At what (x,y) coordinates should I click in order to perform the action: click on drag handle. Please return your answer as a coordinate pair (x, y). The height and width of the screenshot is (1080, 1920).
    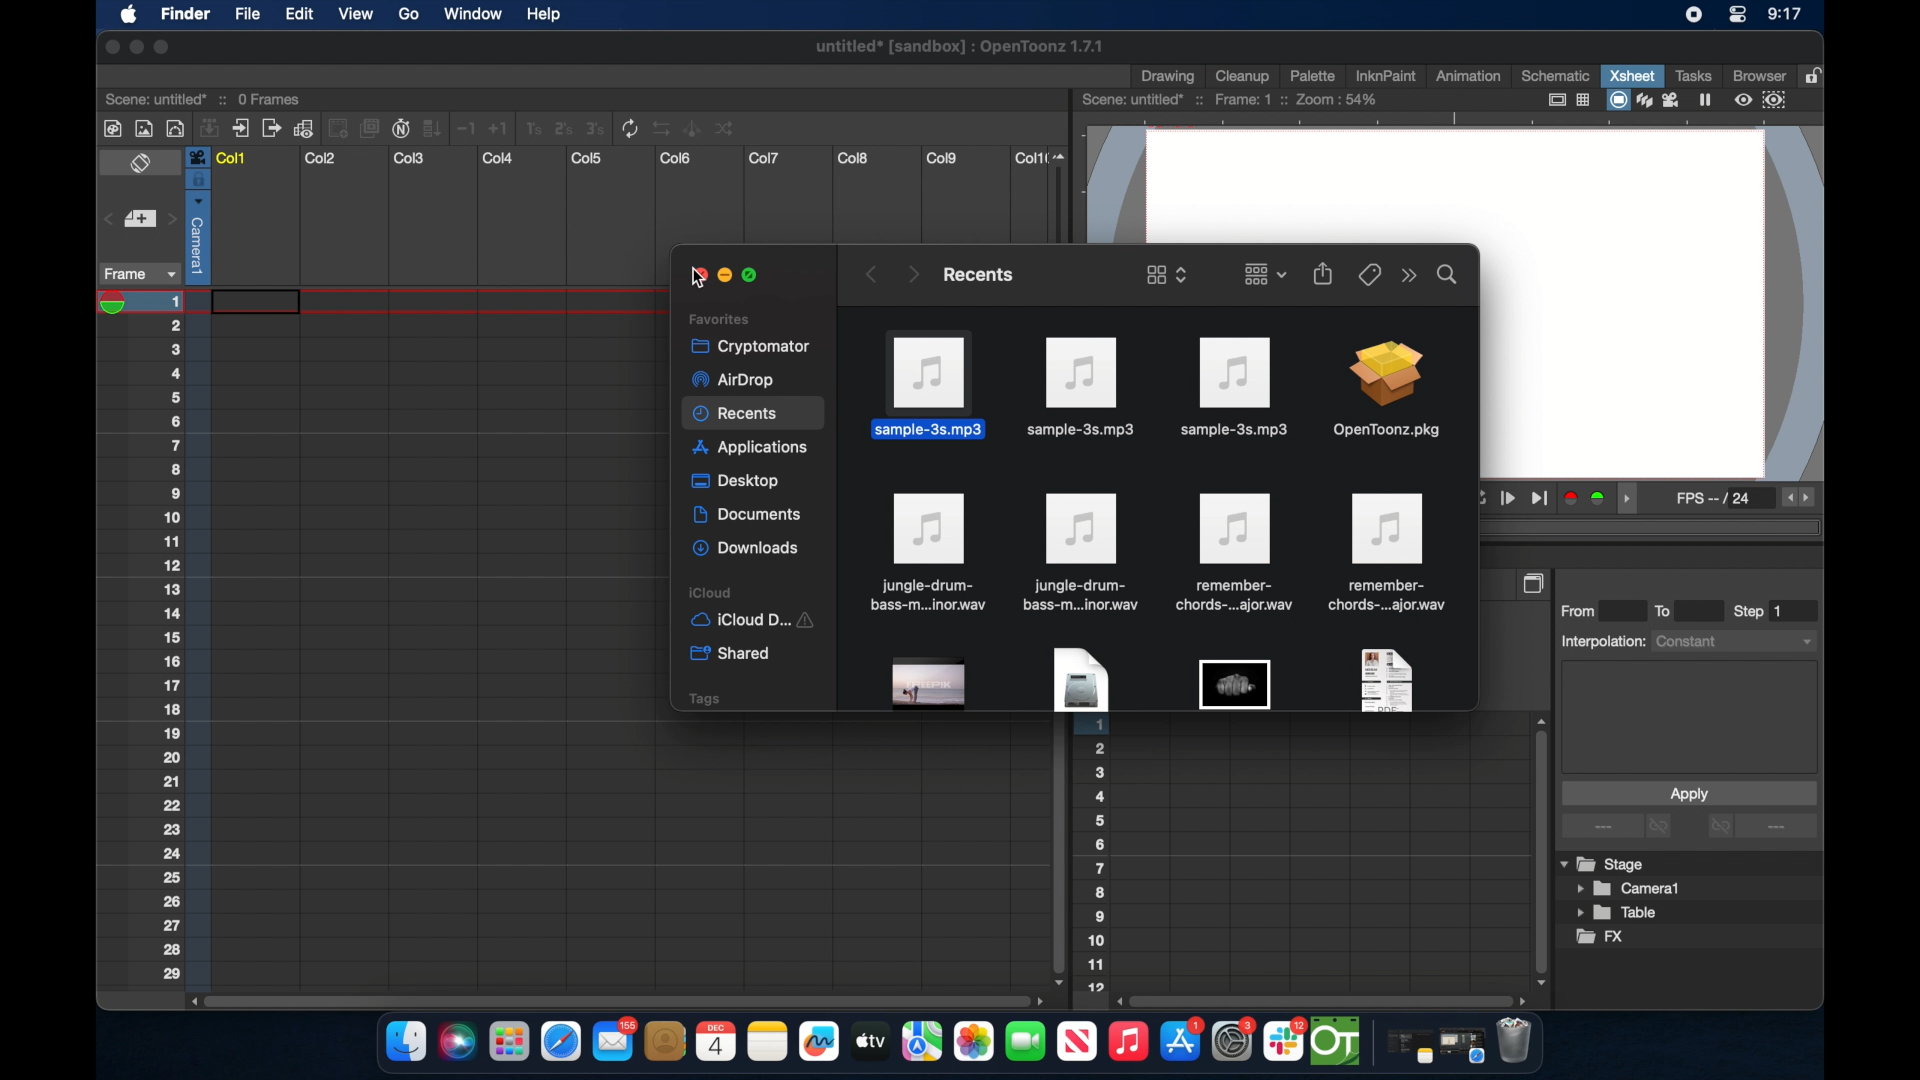
    Looking at the image, I should click on (1632, 499).